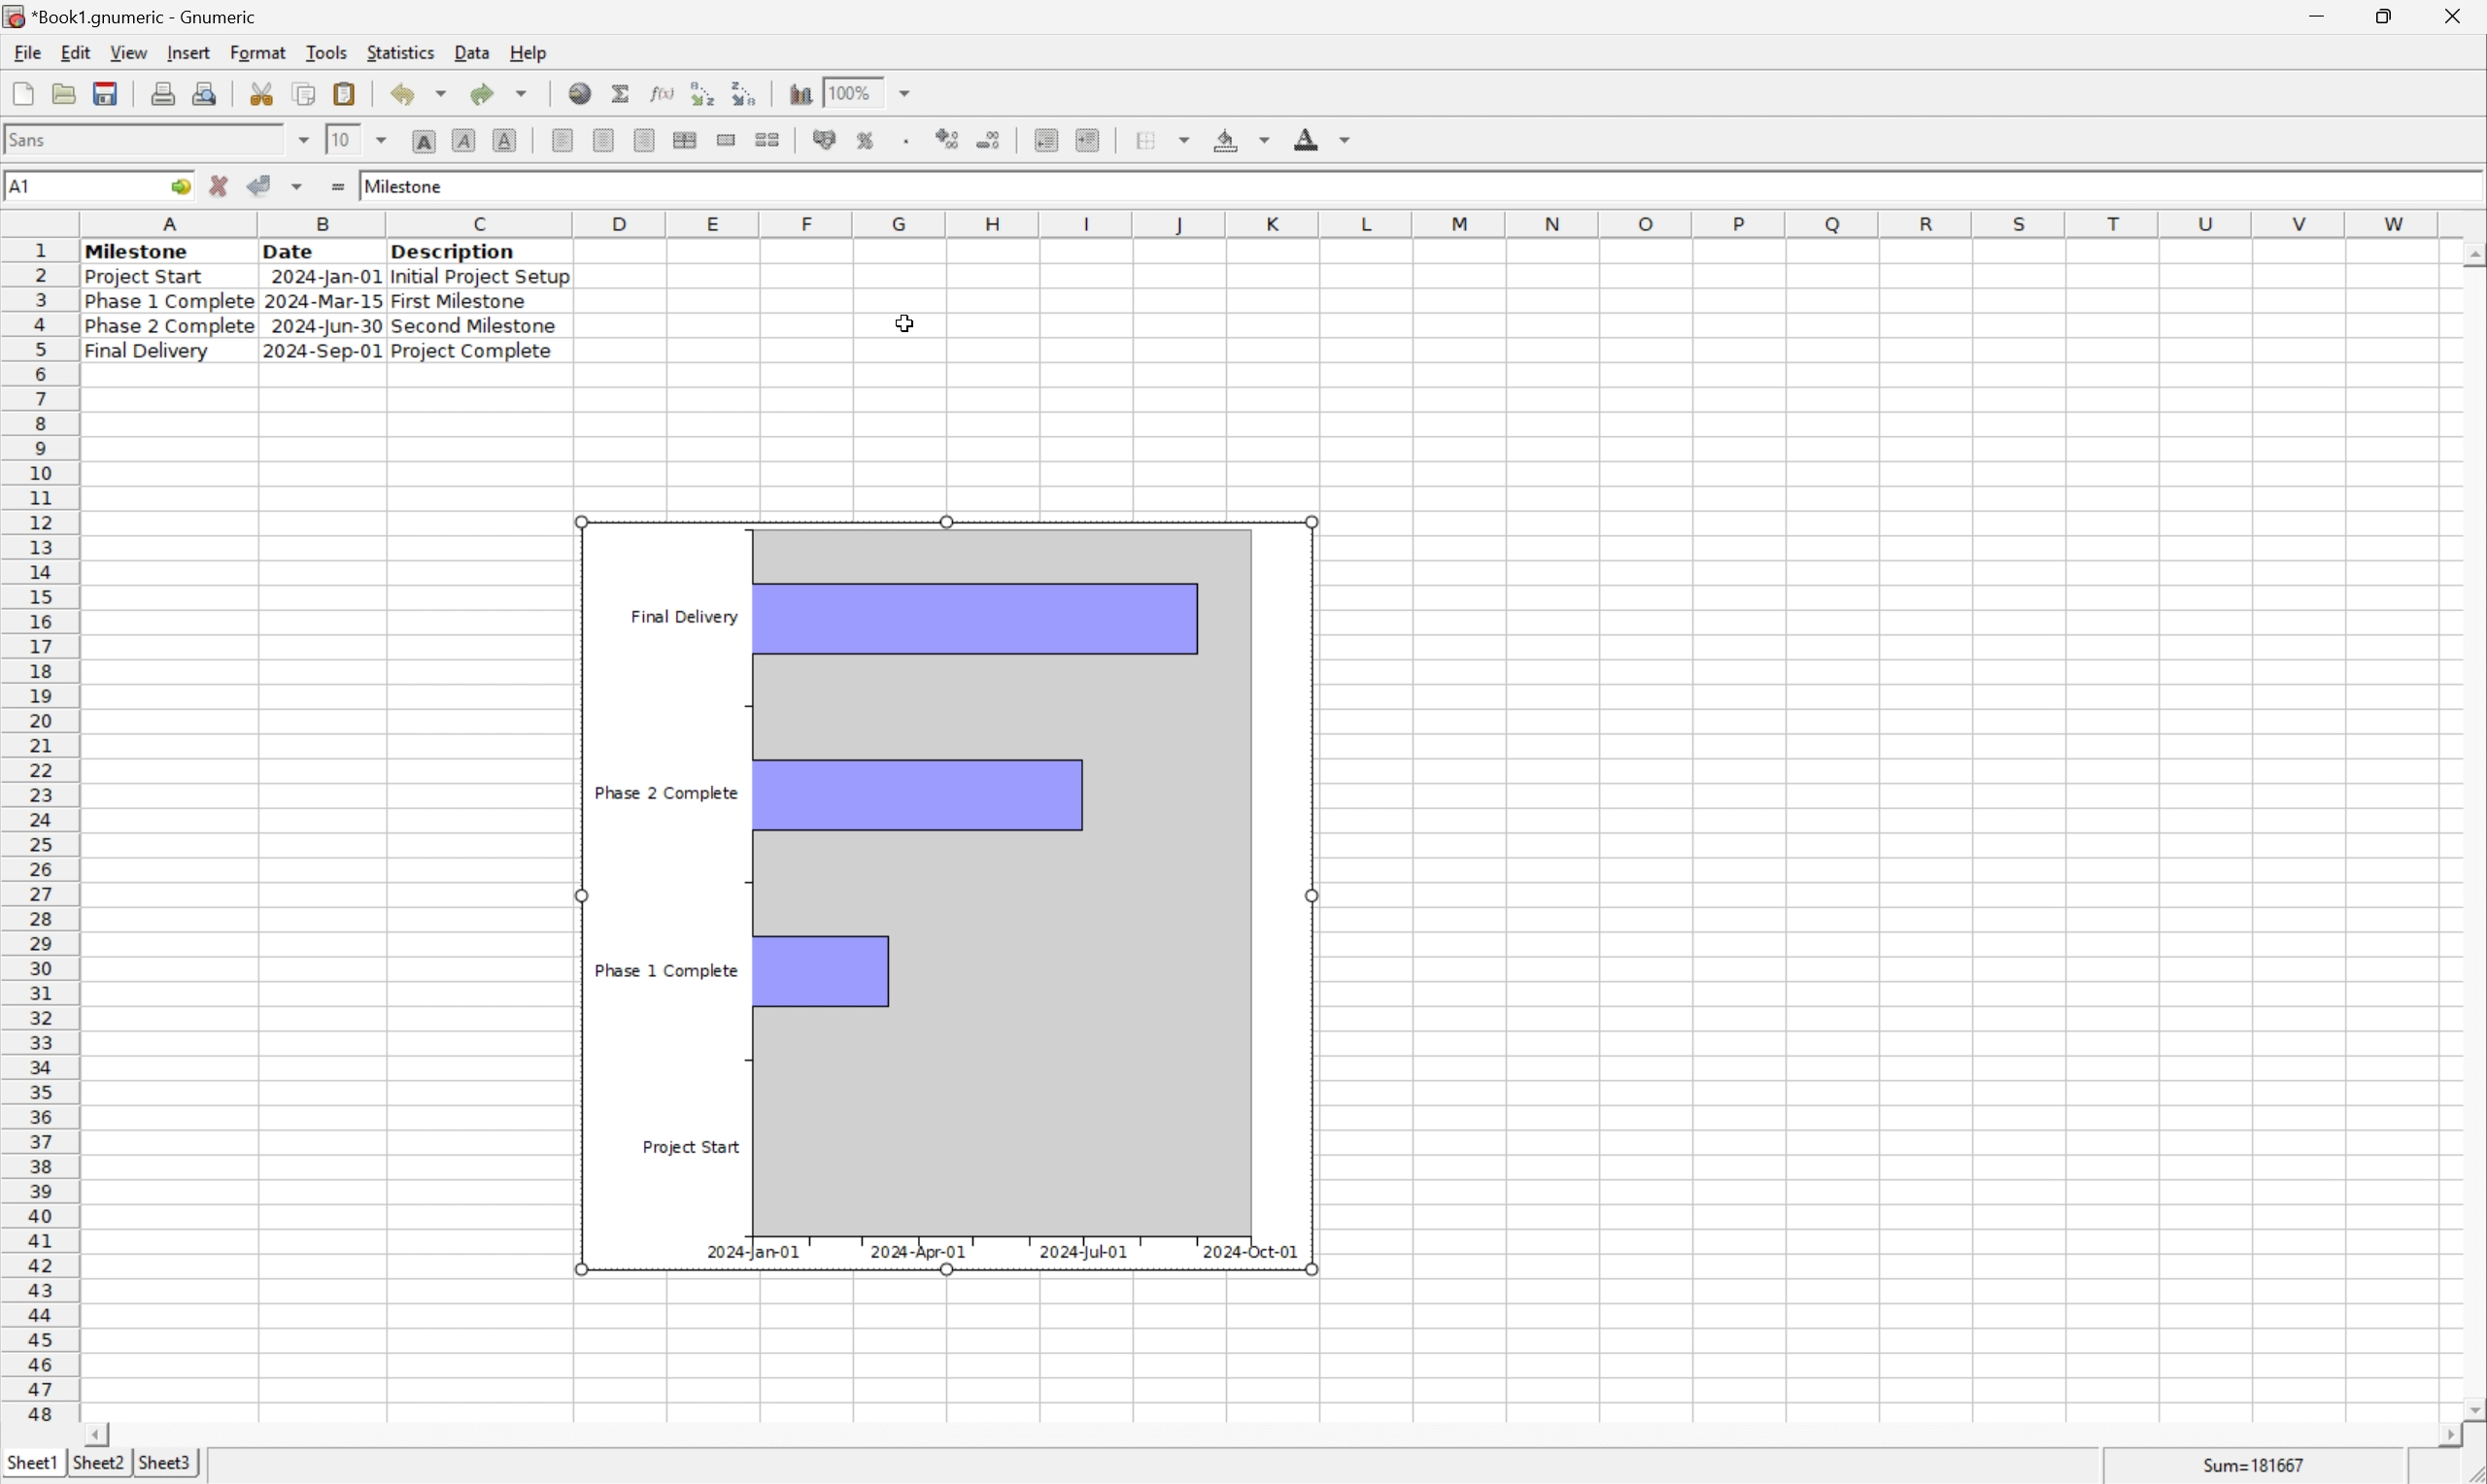 The width and height of the screenshot is (2487, 1484). What do you see at coordinates (27, 53) in the screenshot?
I see `file` at bounding box center [27, 53].